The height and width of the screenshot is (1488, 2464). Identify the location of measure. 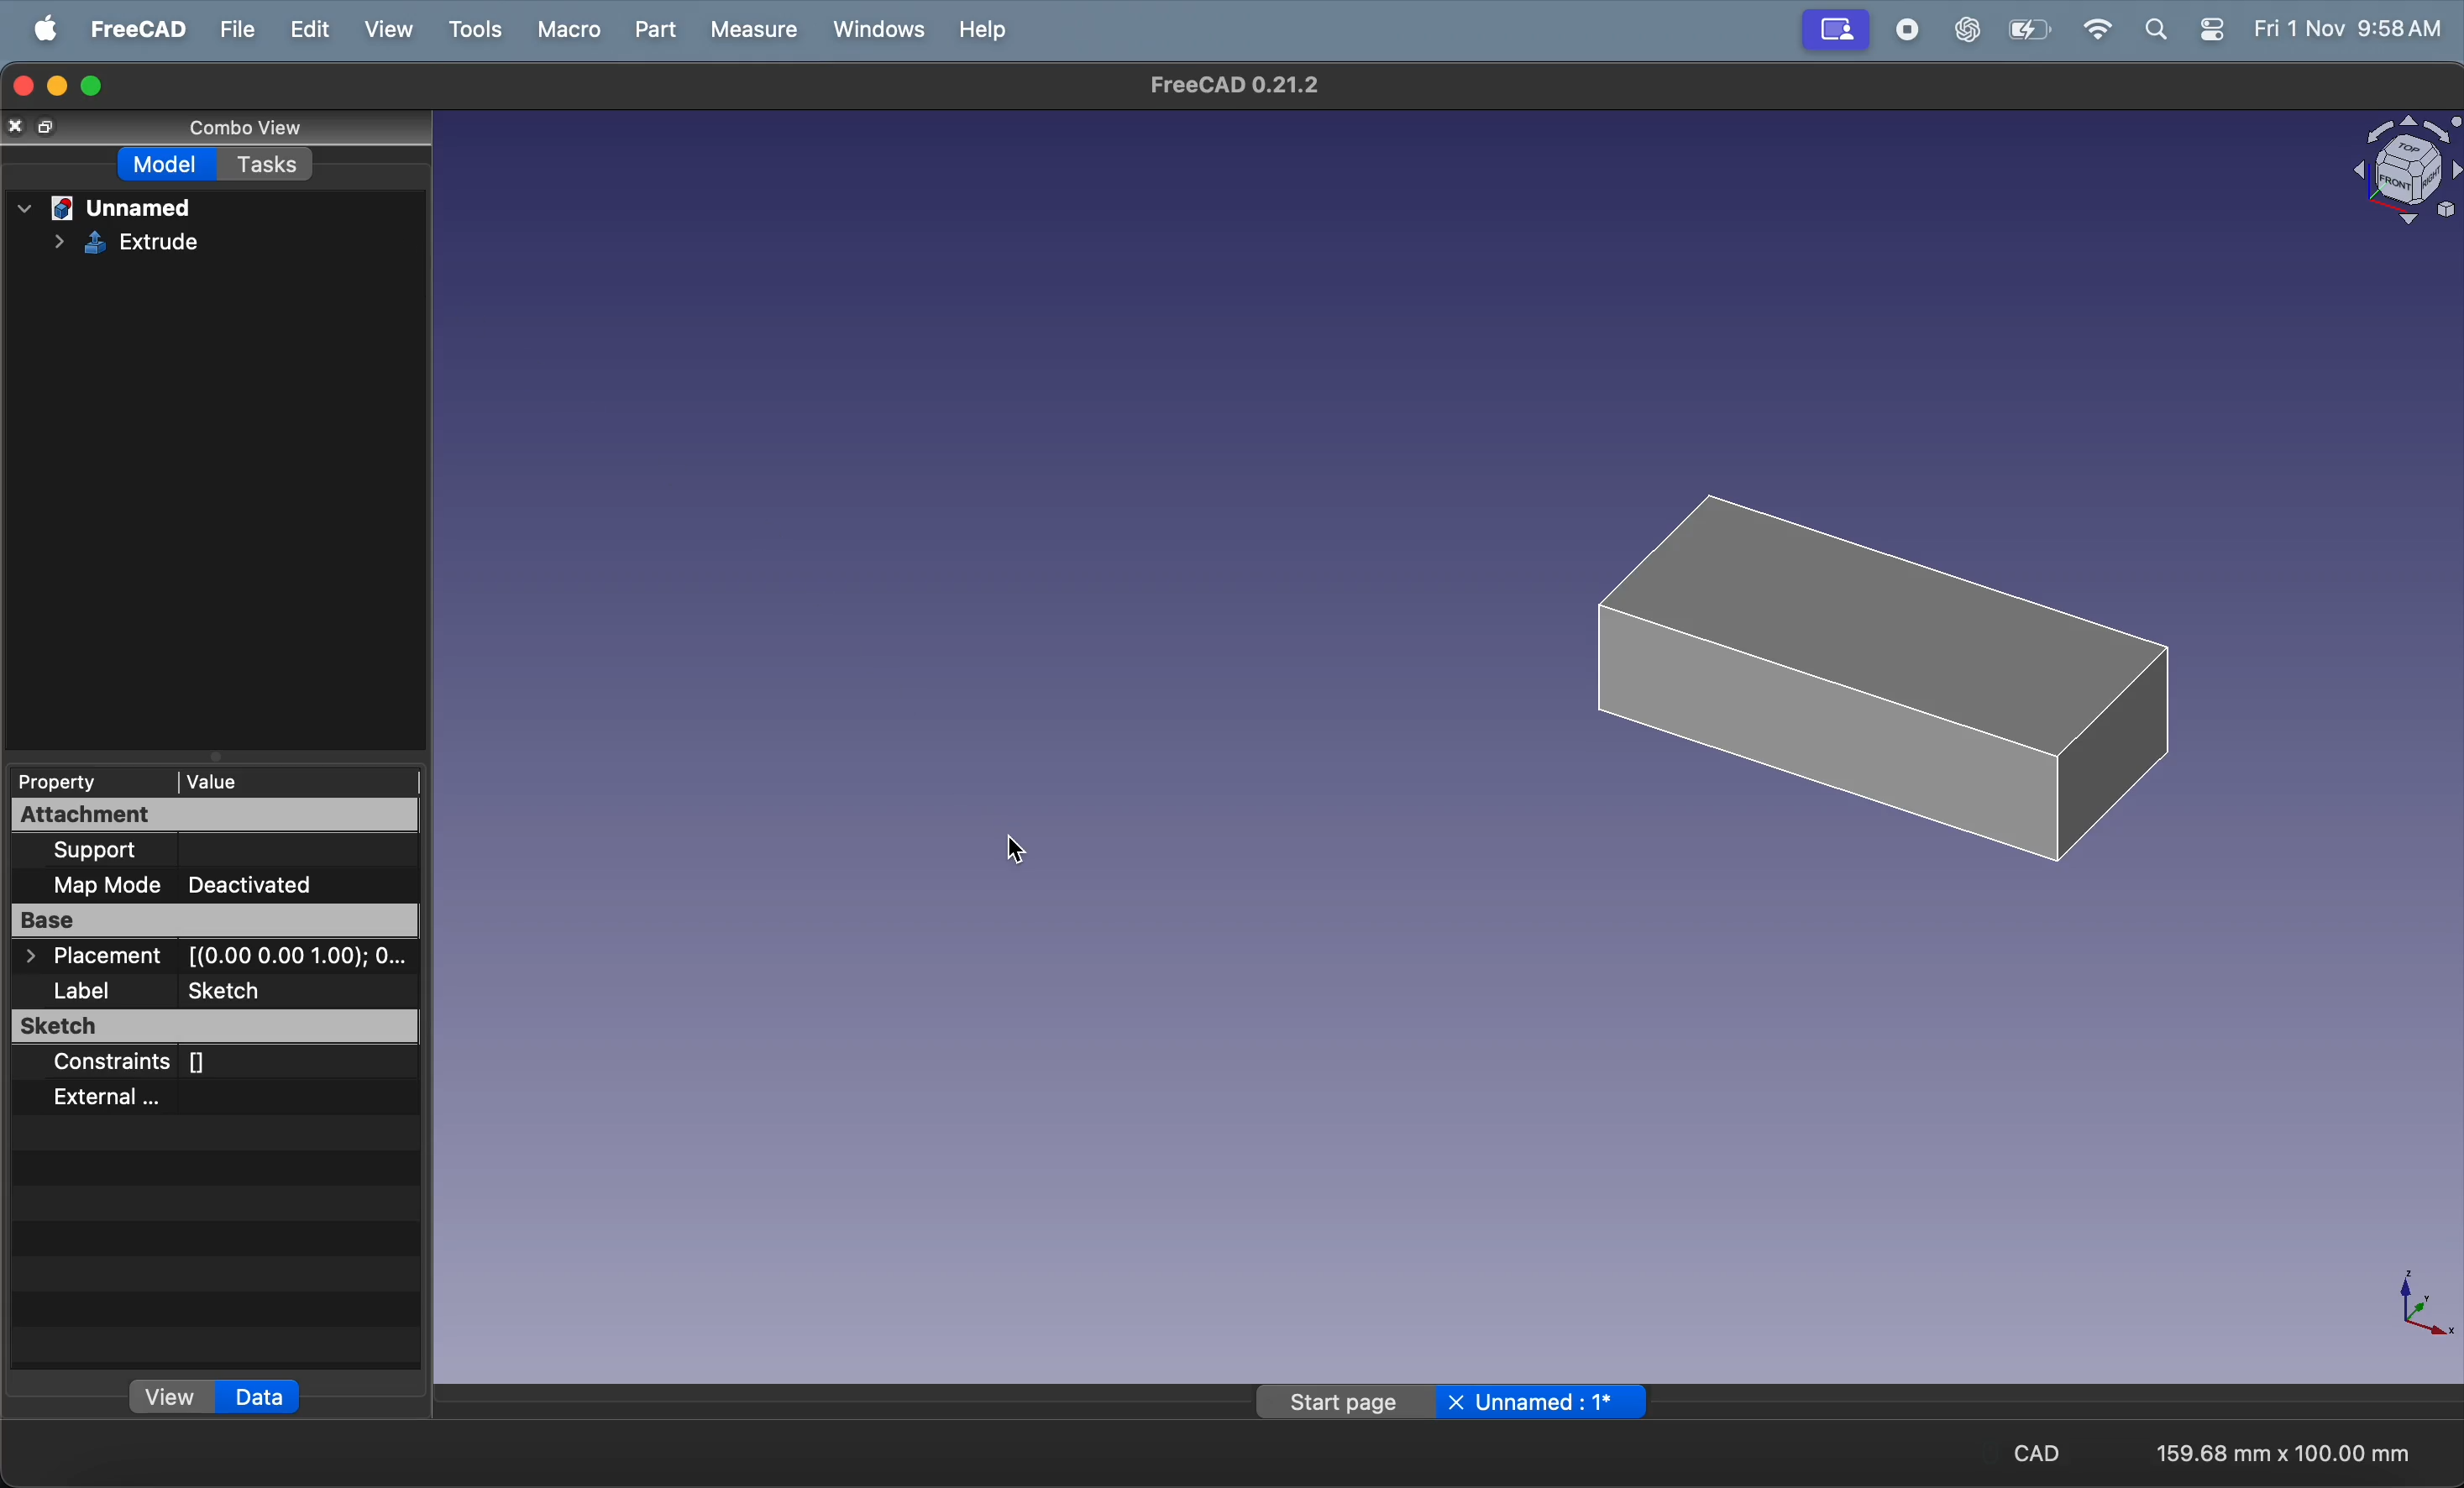
(752, 29).